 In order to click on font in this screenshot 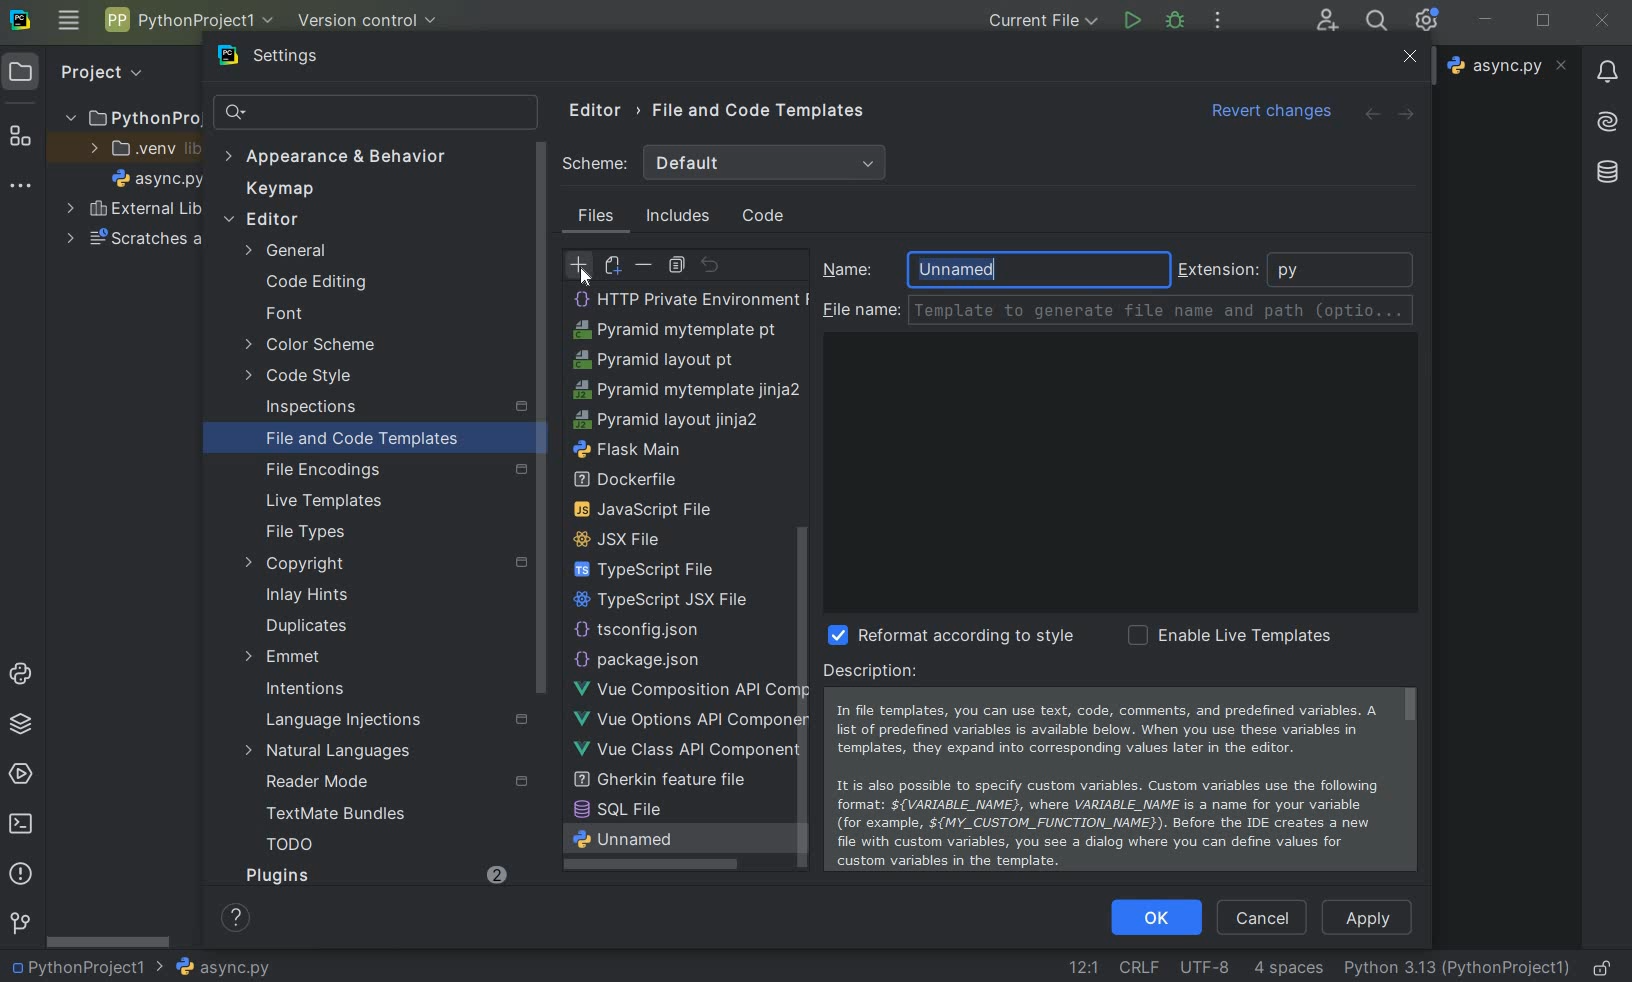, I will do `click(284, 315)`.